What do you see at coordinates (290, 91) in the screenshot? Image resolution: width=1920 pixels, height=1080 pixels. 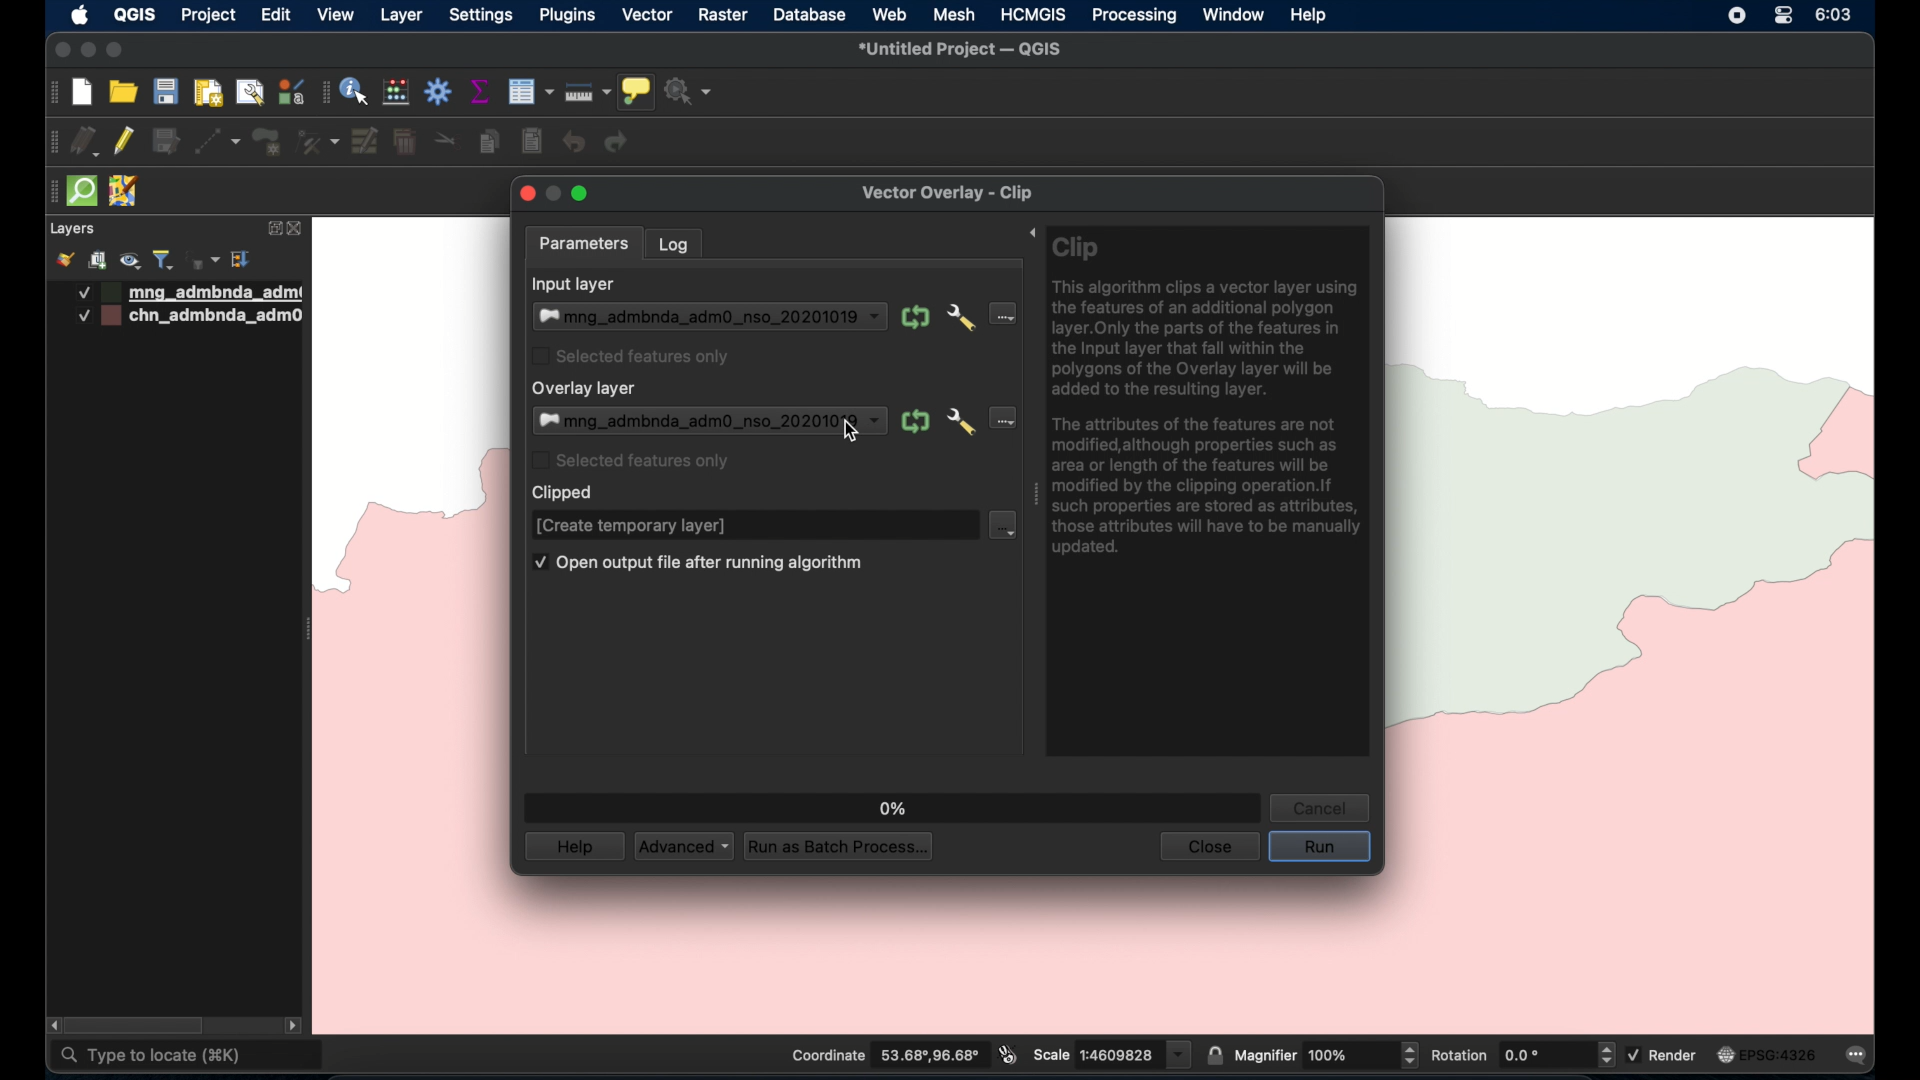 I see `styling manager` at bounding box center [290, 91].